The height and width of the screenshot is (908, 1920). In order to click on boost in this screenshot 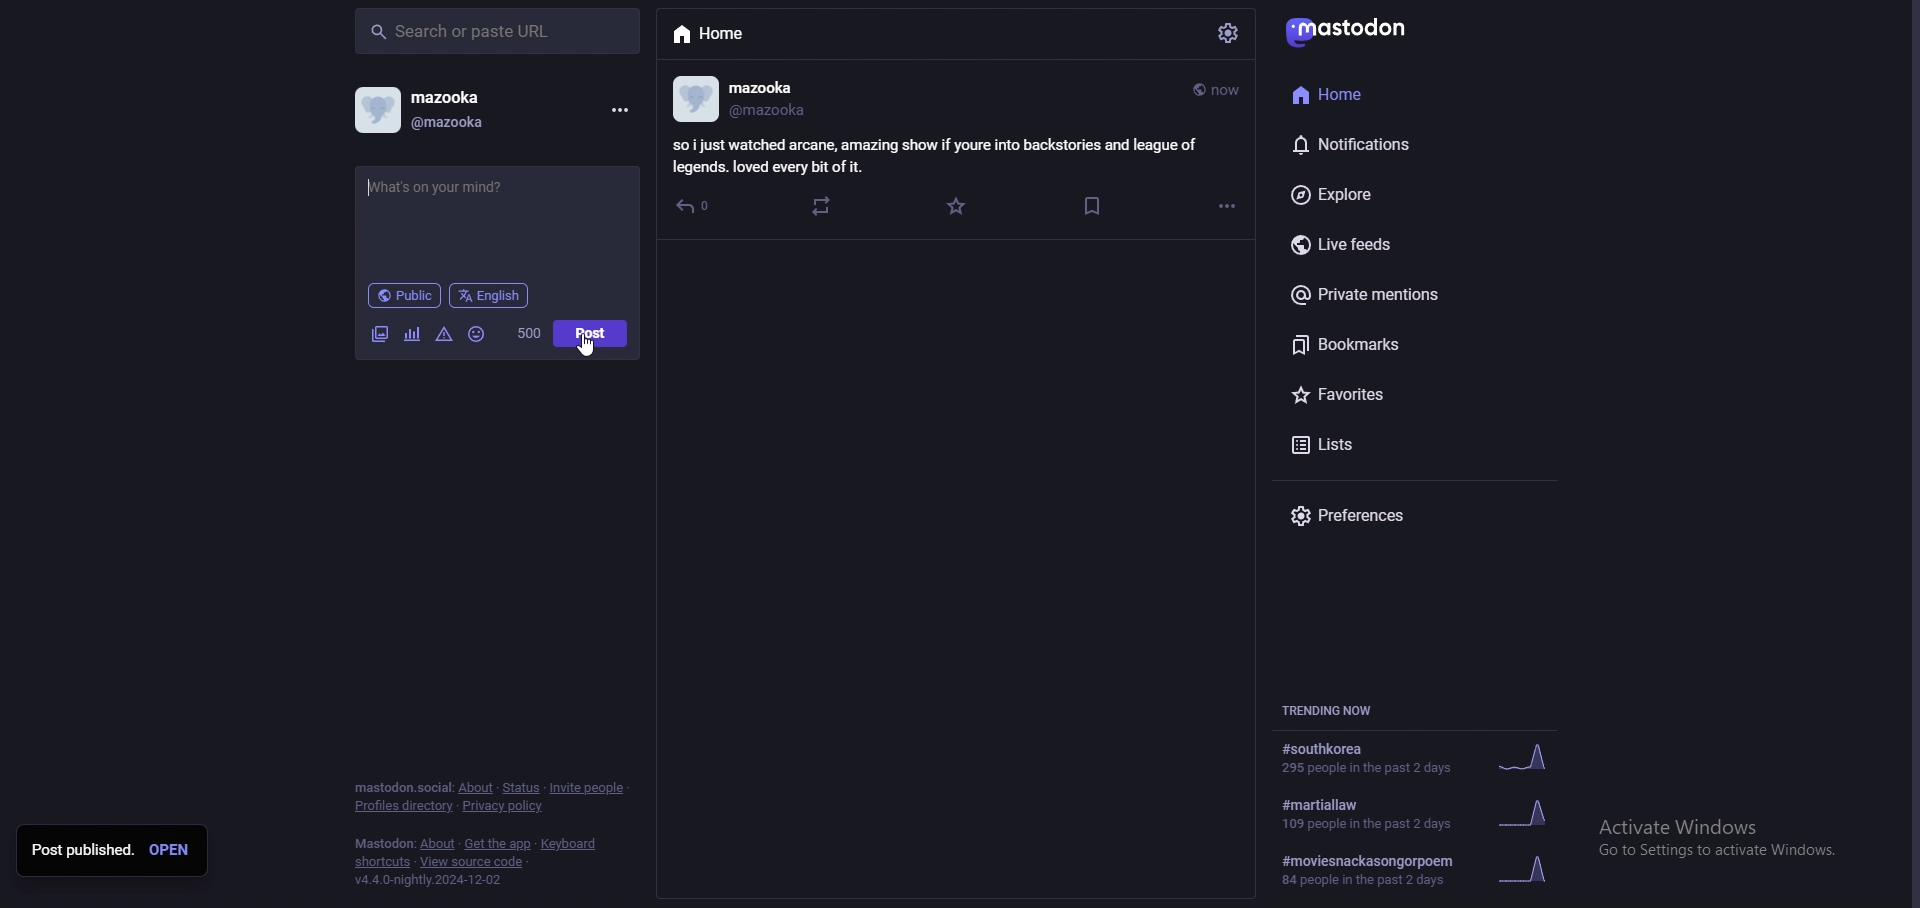, I will do `click(822, 205)`.